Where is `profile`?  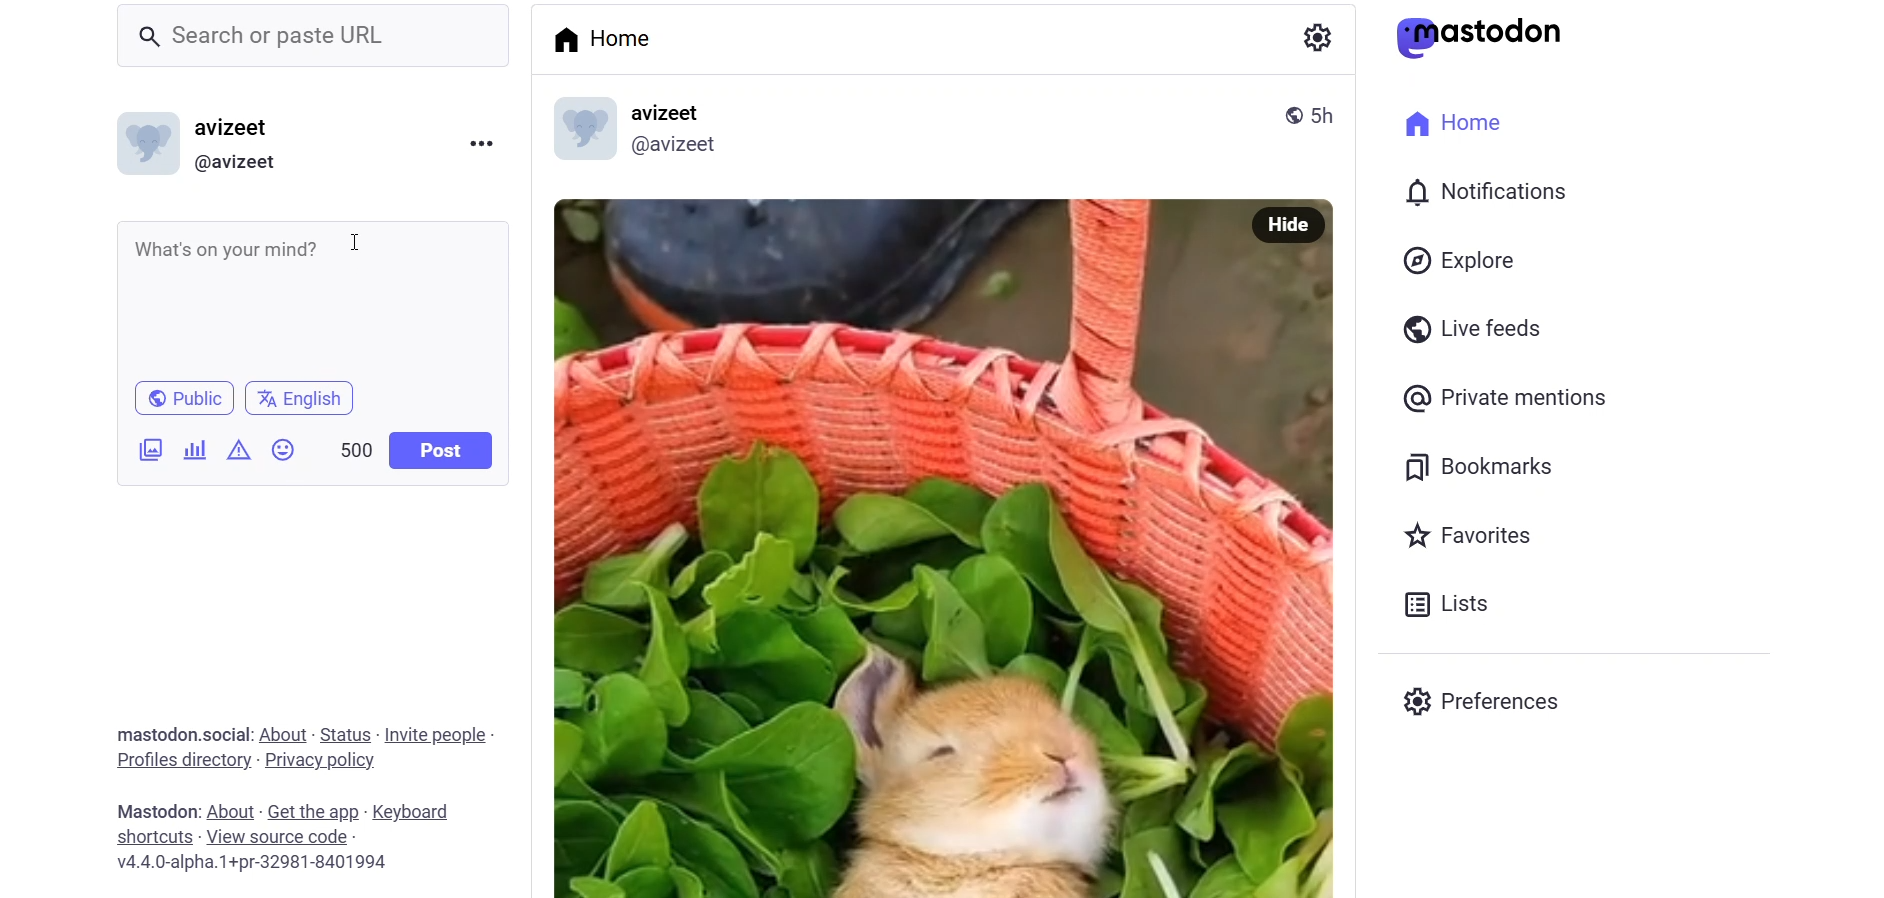 profile is located at coordinates (179, 760).